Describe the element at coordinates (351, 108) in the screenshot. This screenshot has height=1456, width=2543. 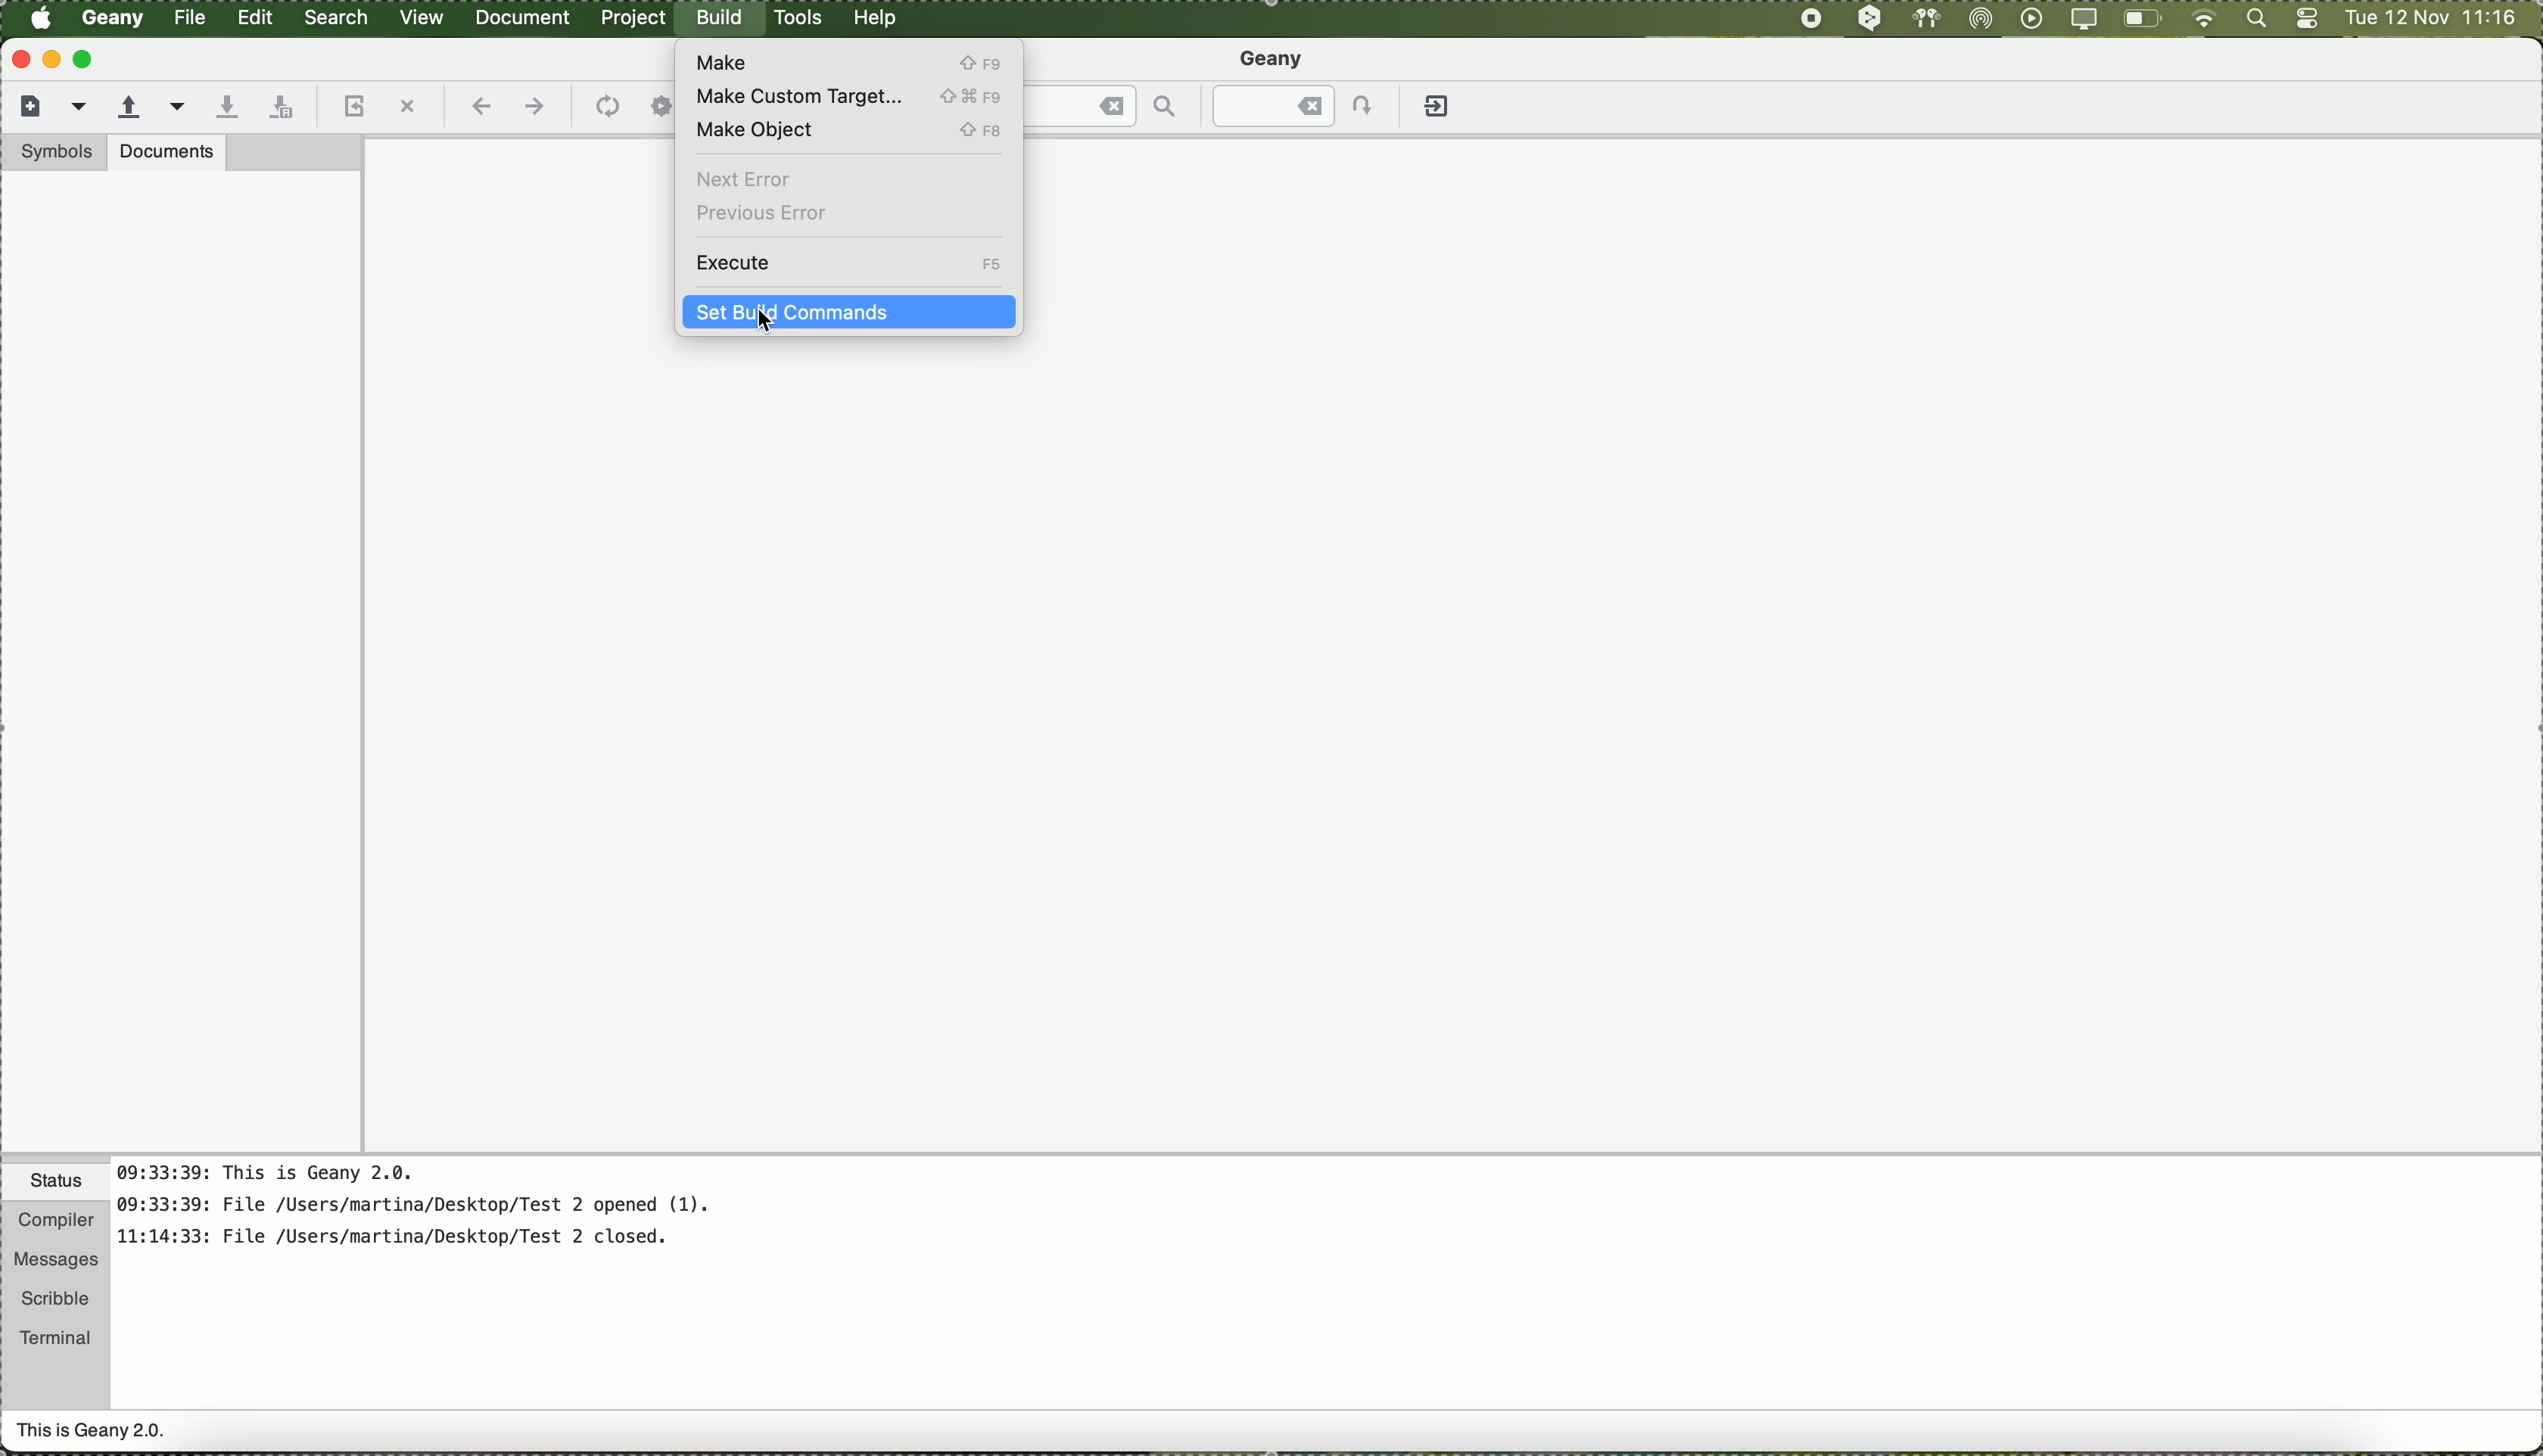
I see `reload the current file from disk` at that location.